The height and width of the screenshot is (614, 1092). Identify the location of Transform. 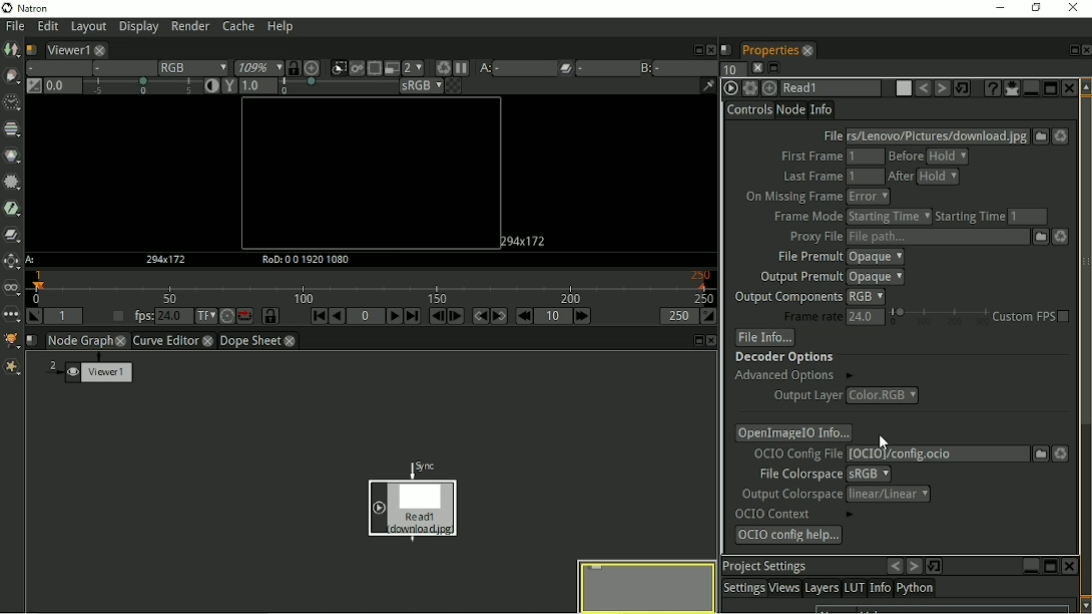
(12, 262).